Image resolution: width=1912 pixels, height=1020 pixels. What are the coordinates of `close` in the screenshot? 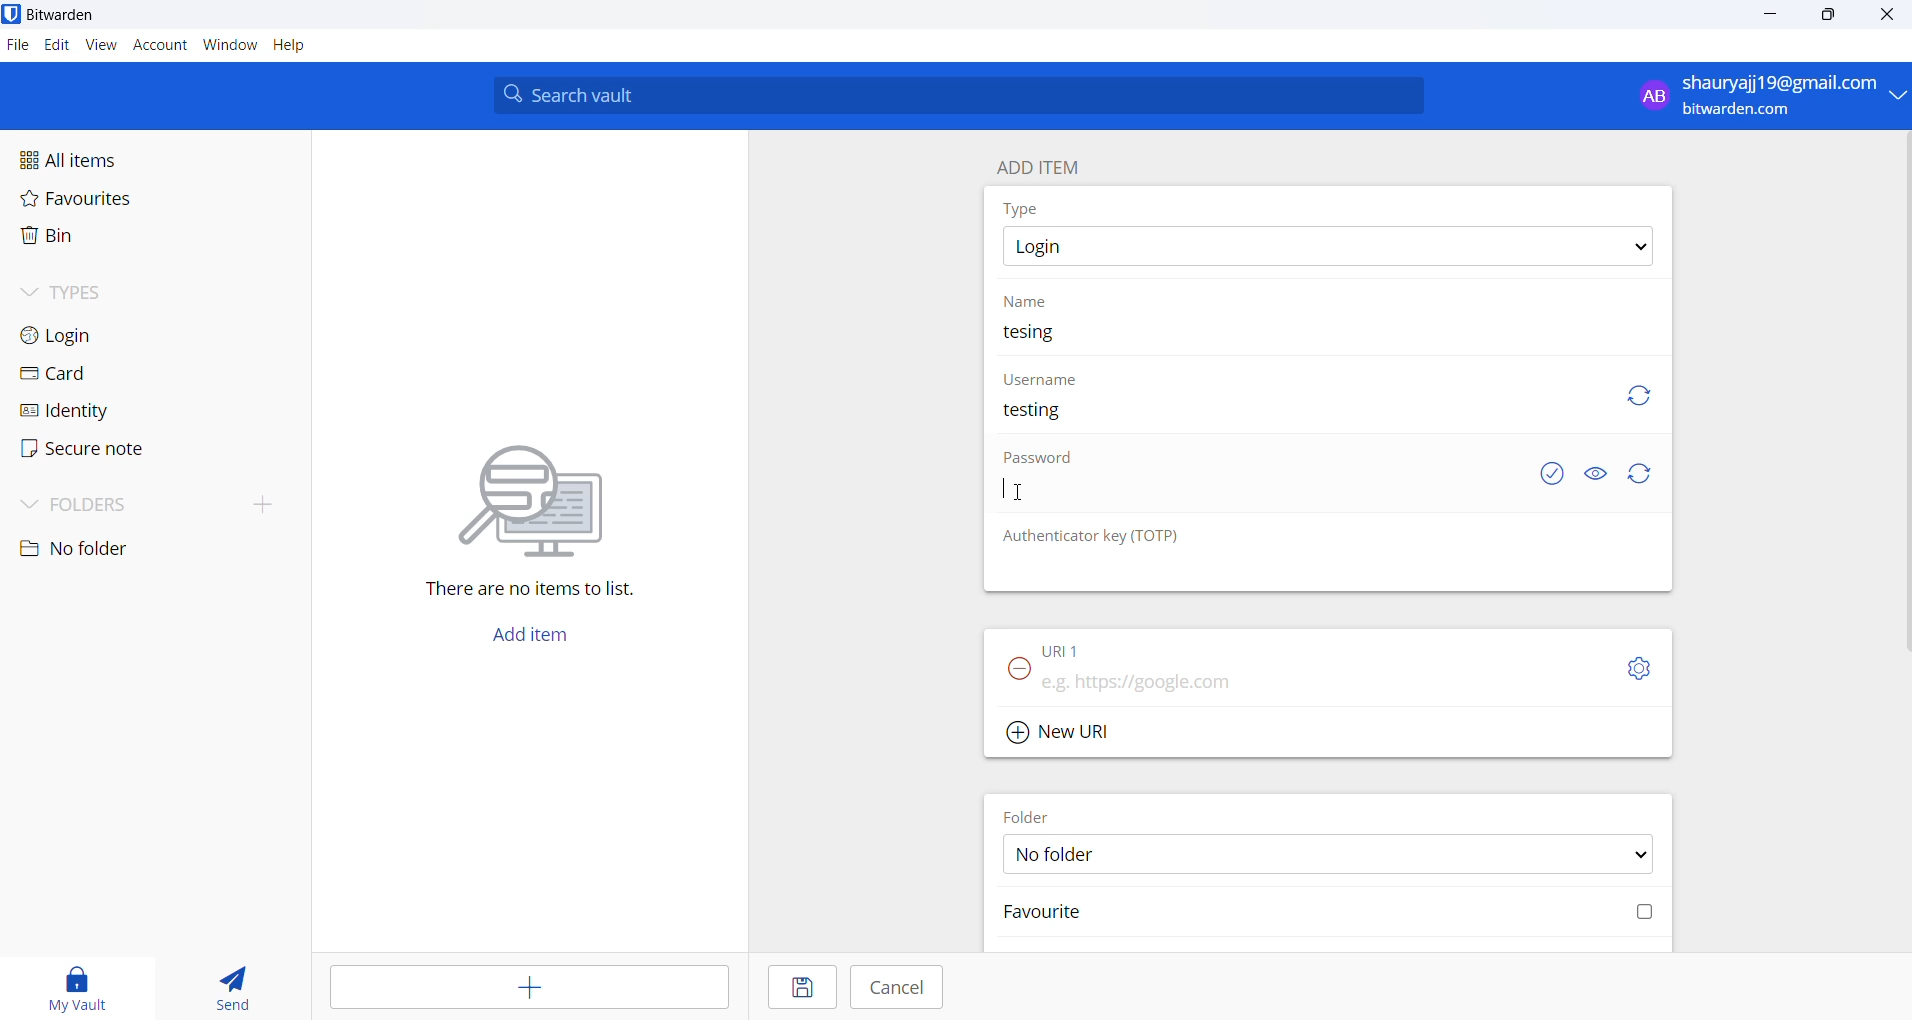 It's located at (1888, 16).